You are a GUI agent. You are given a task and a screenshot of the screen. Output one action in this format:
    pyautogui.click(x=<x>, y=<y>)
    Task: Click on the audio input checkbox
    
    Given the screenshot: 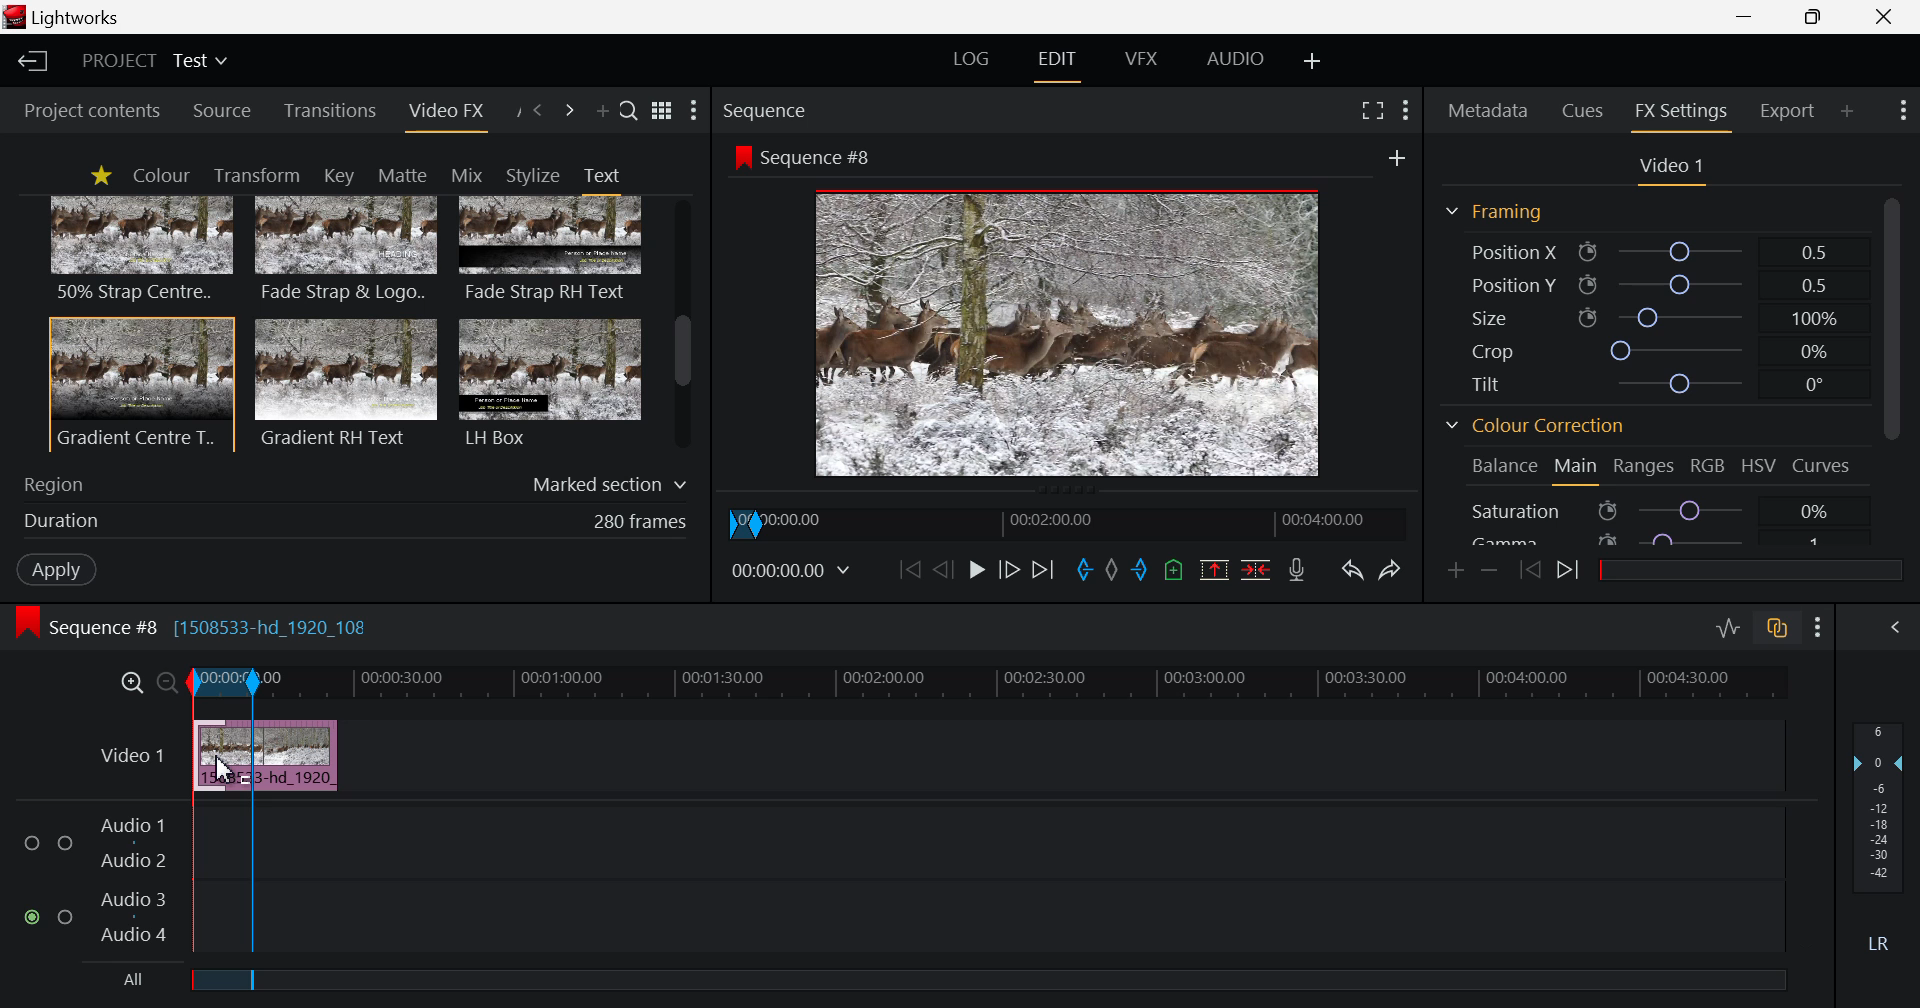 What is the action you would take?
    pyautogui.click(x=46, y=879)
    